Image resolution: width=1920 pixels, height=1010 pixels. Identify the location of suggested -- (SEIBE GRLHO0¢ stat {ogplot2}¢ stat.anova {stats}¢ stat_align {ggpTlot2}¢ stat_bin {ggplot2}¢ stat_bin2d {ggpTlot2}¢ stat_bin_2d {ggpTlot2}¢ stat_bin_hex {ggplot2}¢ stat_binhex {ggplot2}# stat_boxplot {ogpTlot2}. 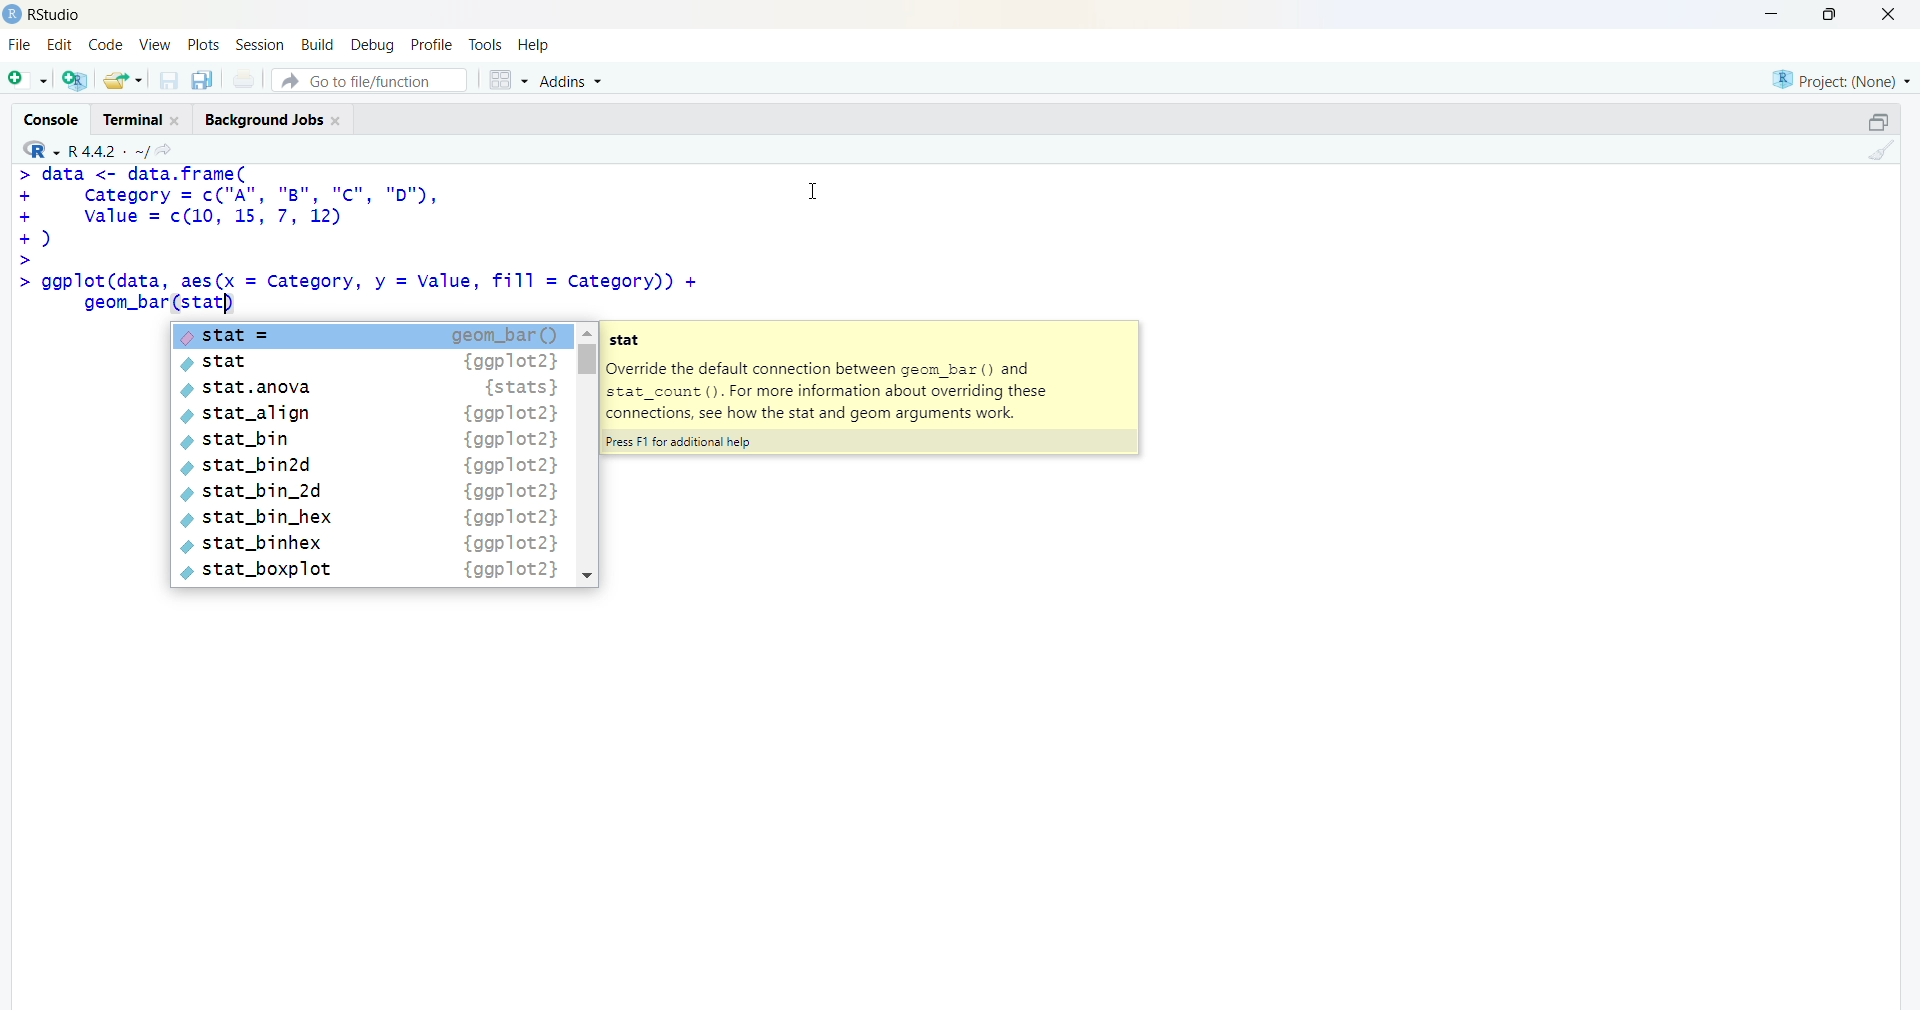
(382, 455).